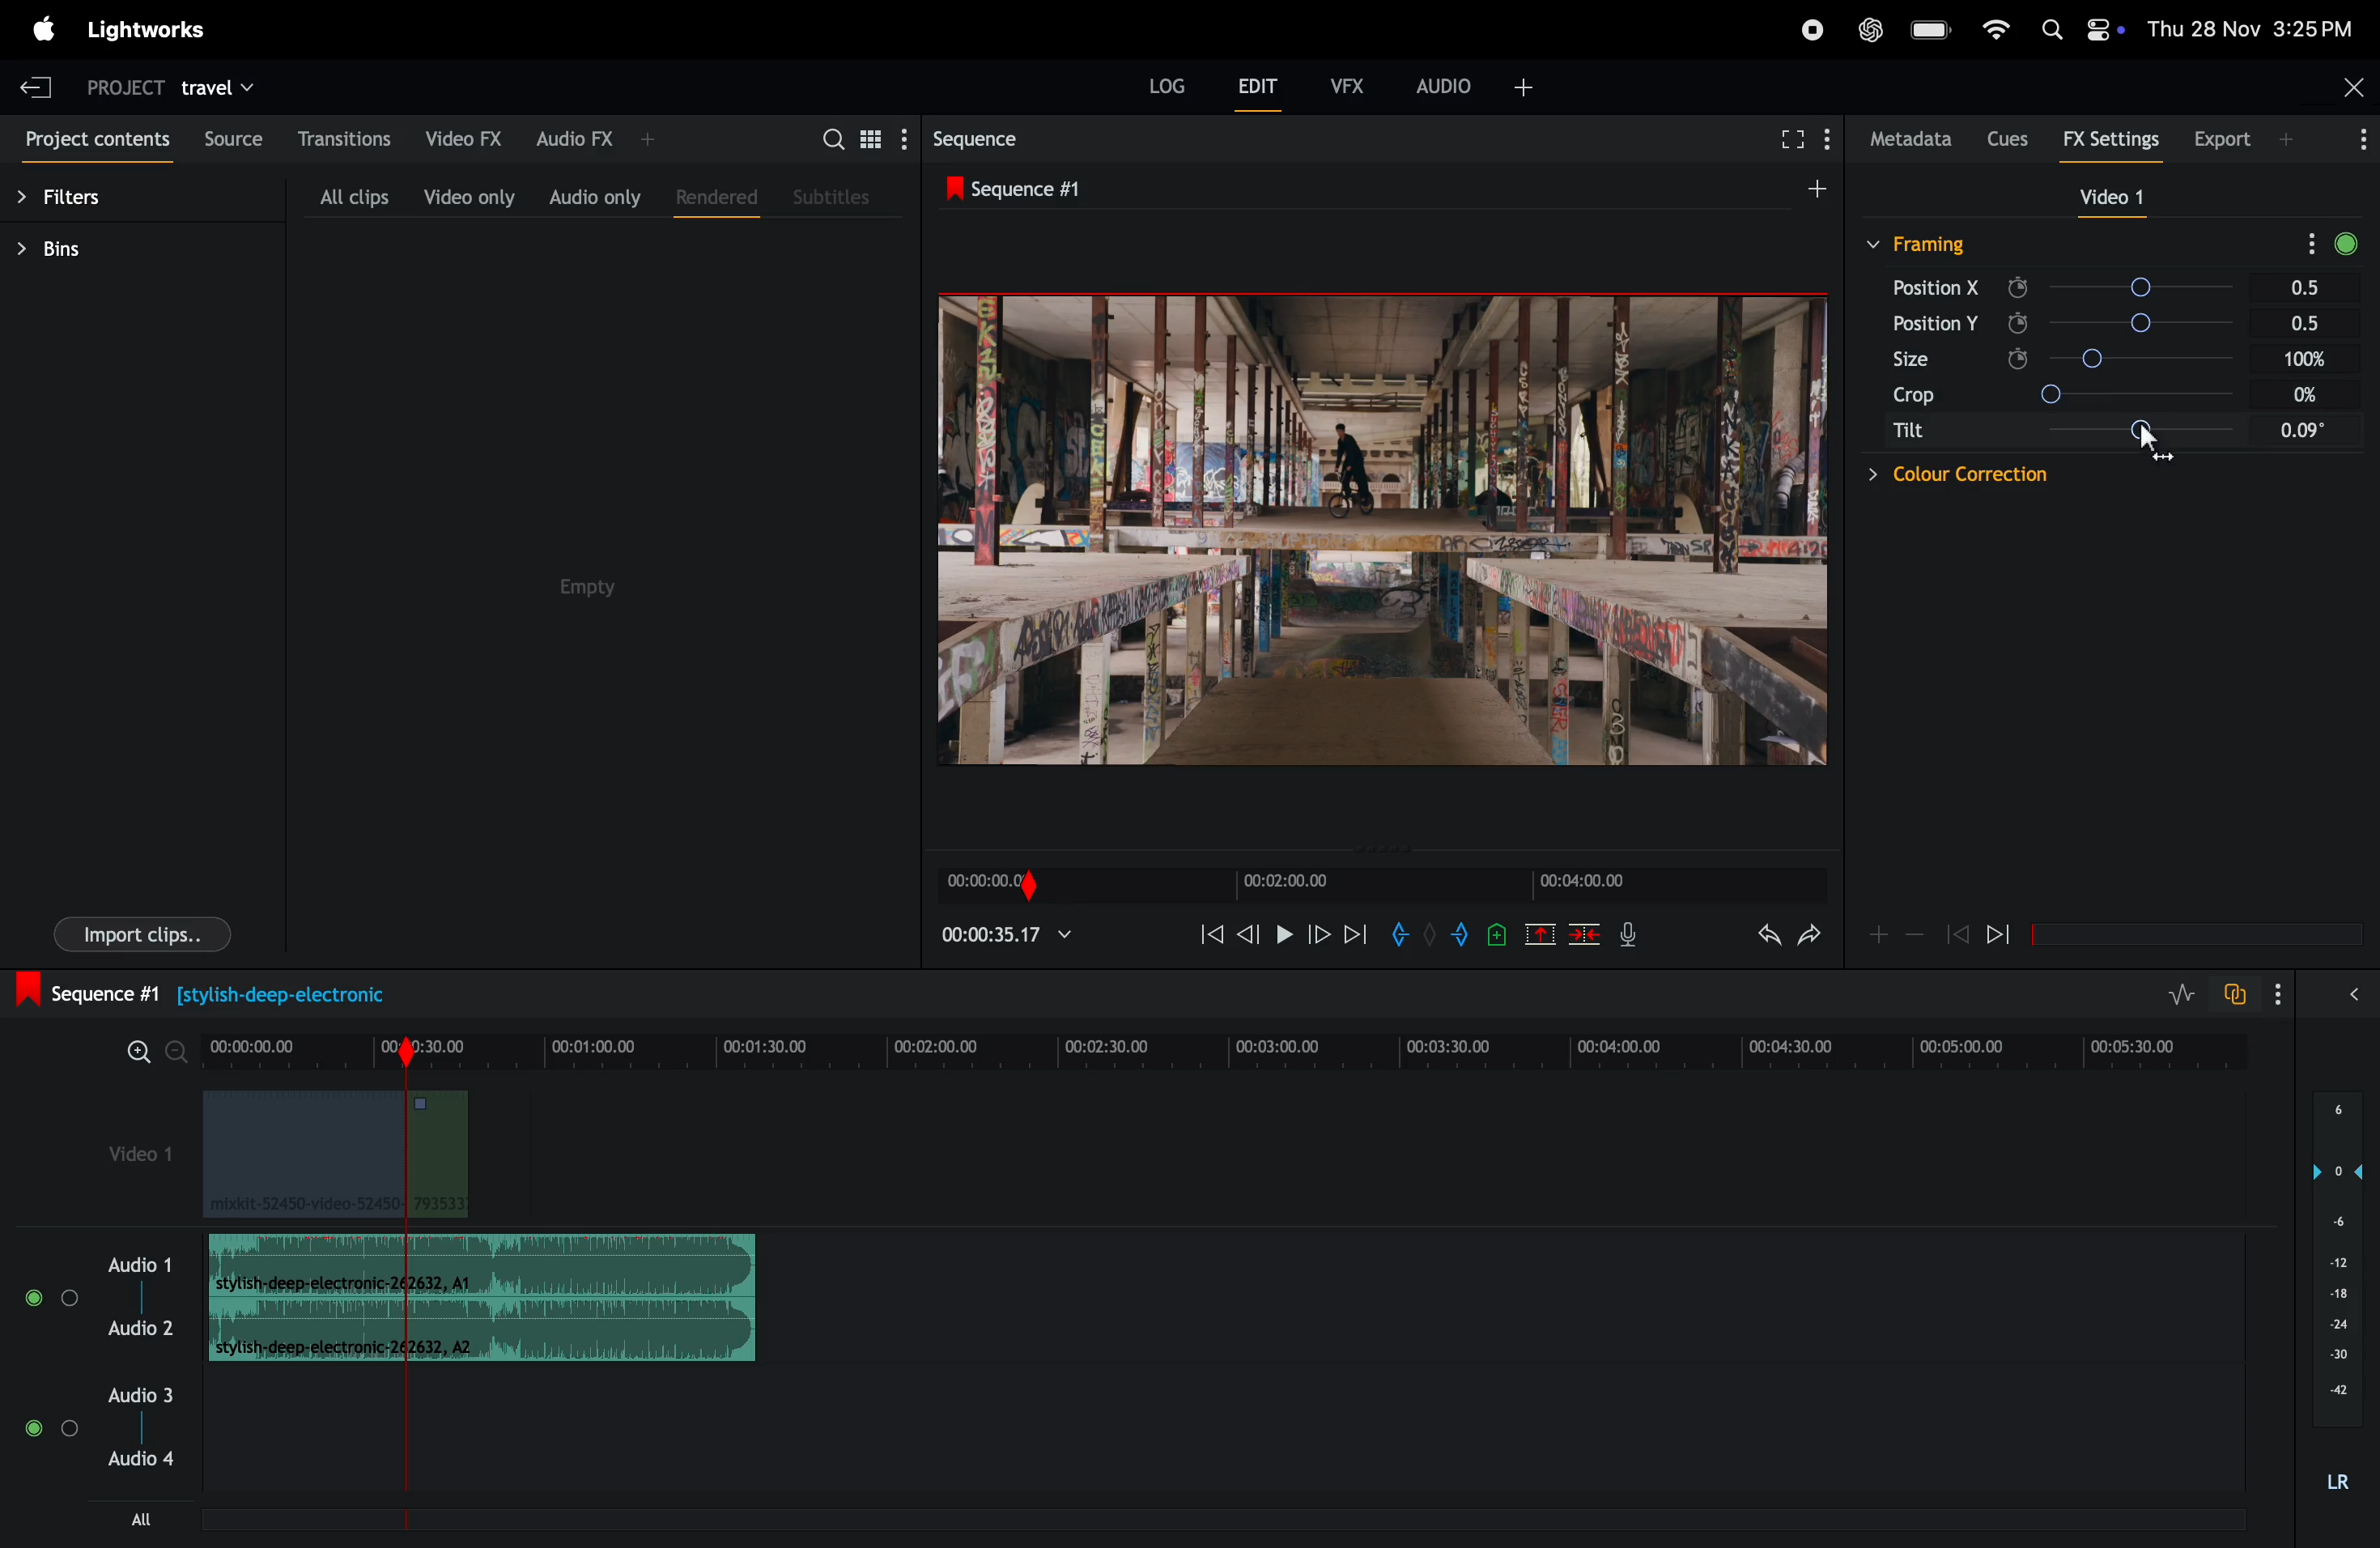 This screenshot has height=1548, width=2380. Describe the element at coordinates (1167, 83) in the screenshot. I see `log` at that location.